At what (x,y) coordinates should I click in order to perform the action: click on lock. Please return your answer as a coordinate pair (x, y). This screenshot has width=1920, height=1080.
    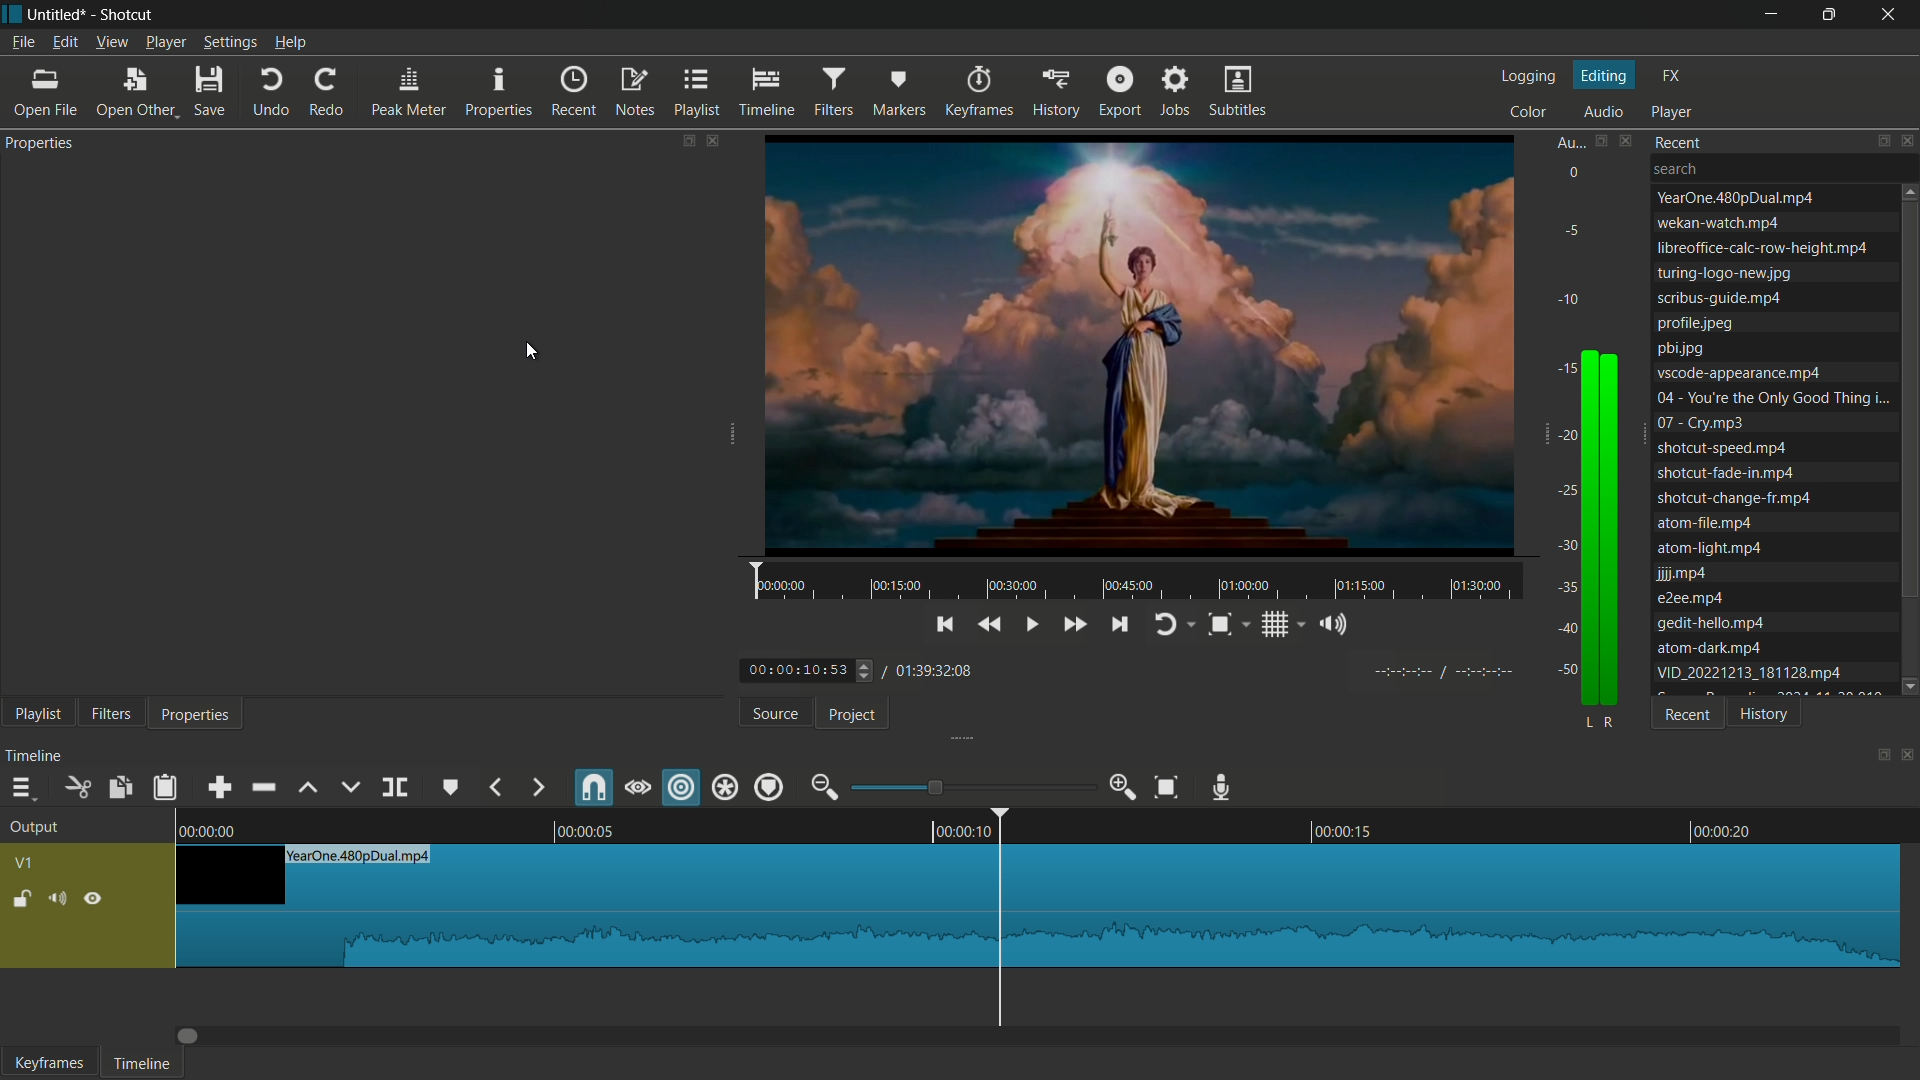
    Looking at the image, I should click on (21, 901).